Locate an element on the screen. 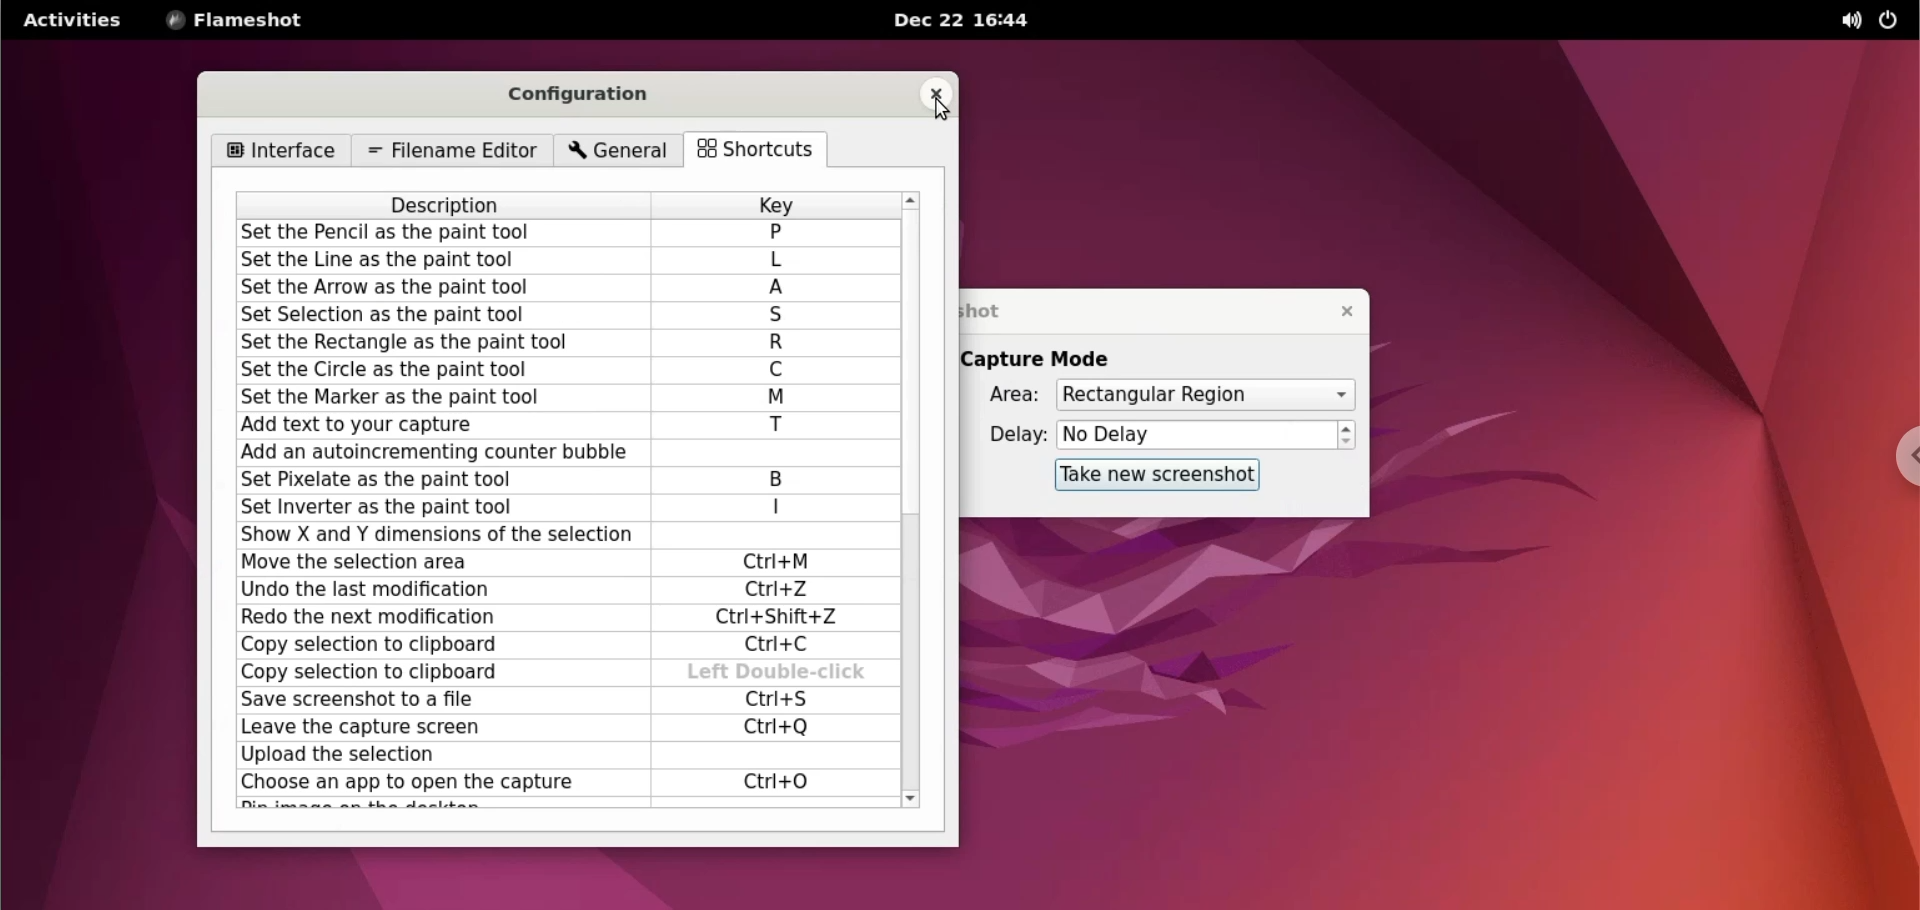  set pixelate as the paint tool is located at coordinates (430, 480).